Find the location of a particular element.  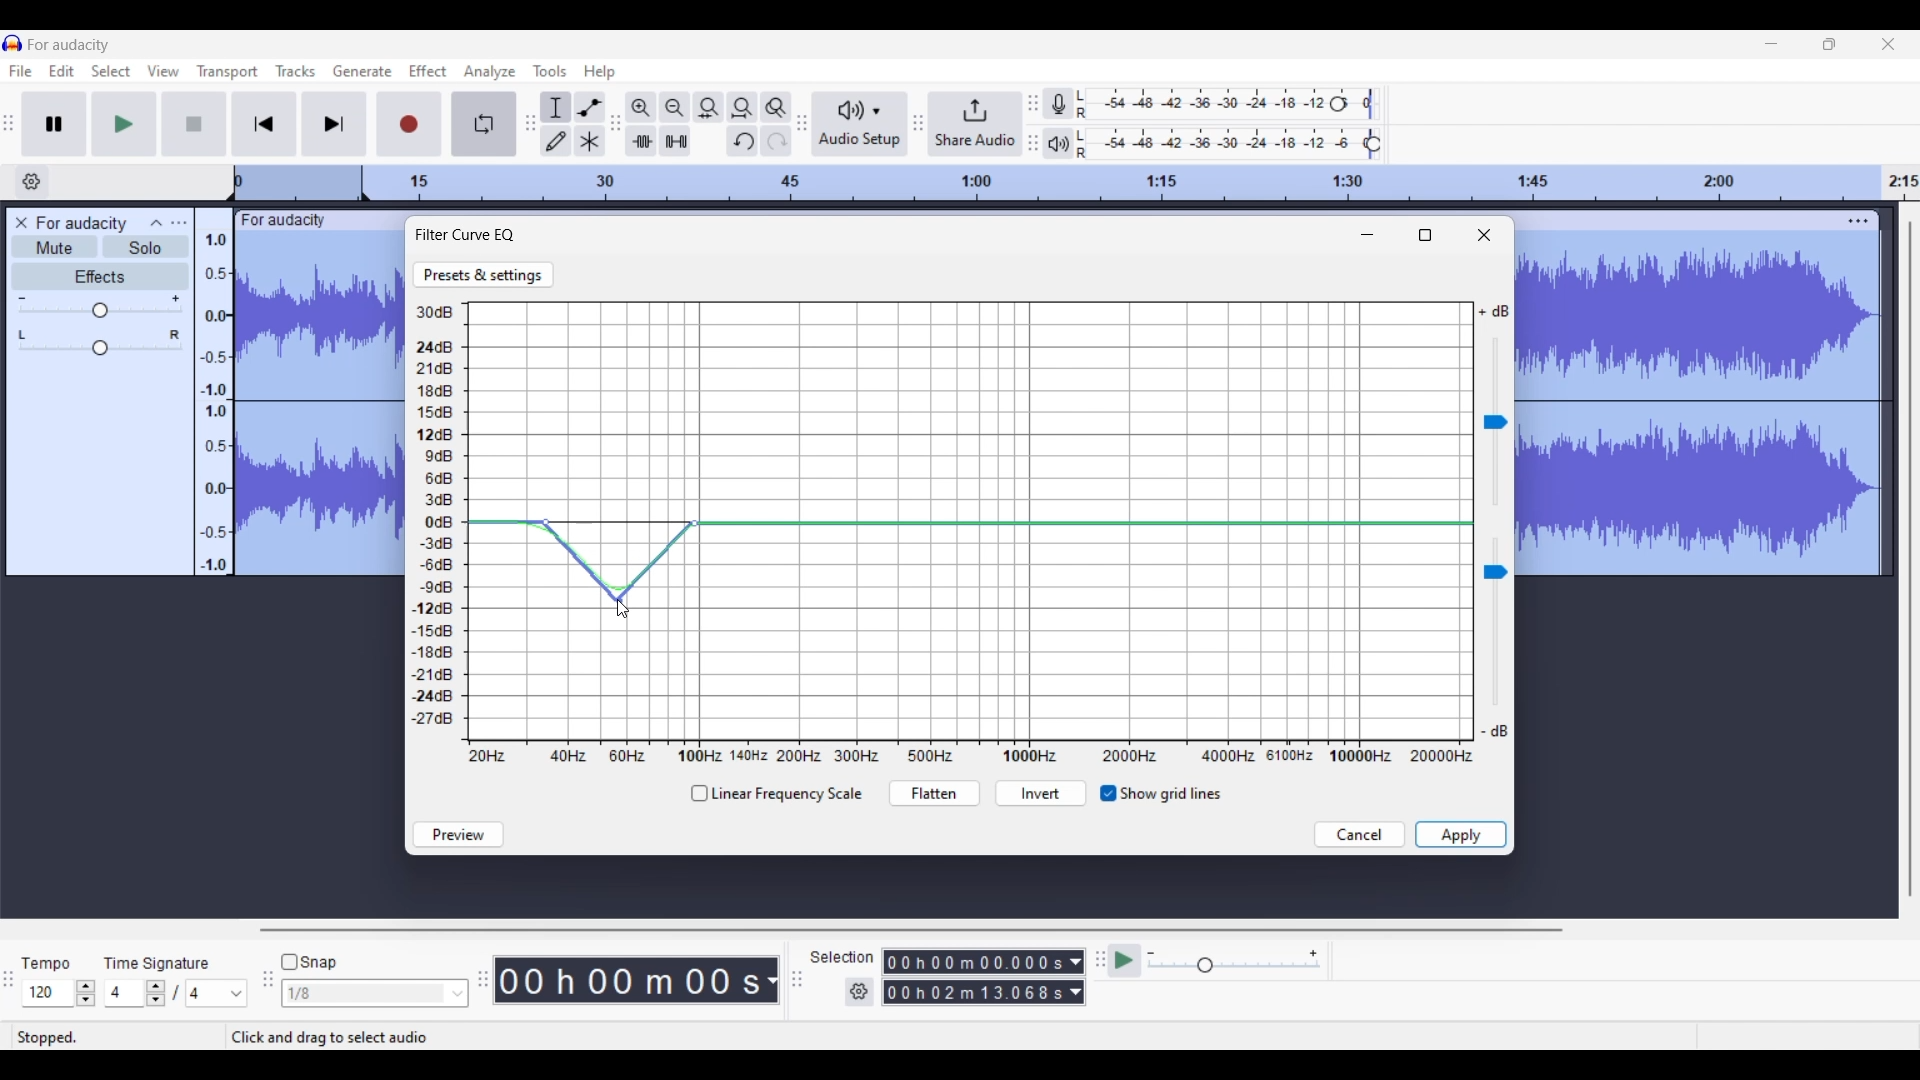

Solo is located at coordinates (146, 247).